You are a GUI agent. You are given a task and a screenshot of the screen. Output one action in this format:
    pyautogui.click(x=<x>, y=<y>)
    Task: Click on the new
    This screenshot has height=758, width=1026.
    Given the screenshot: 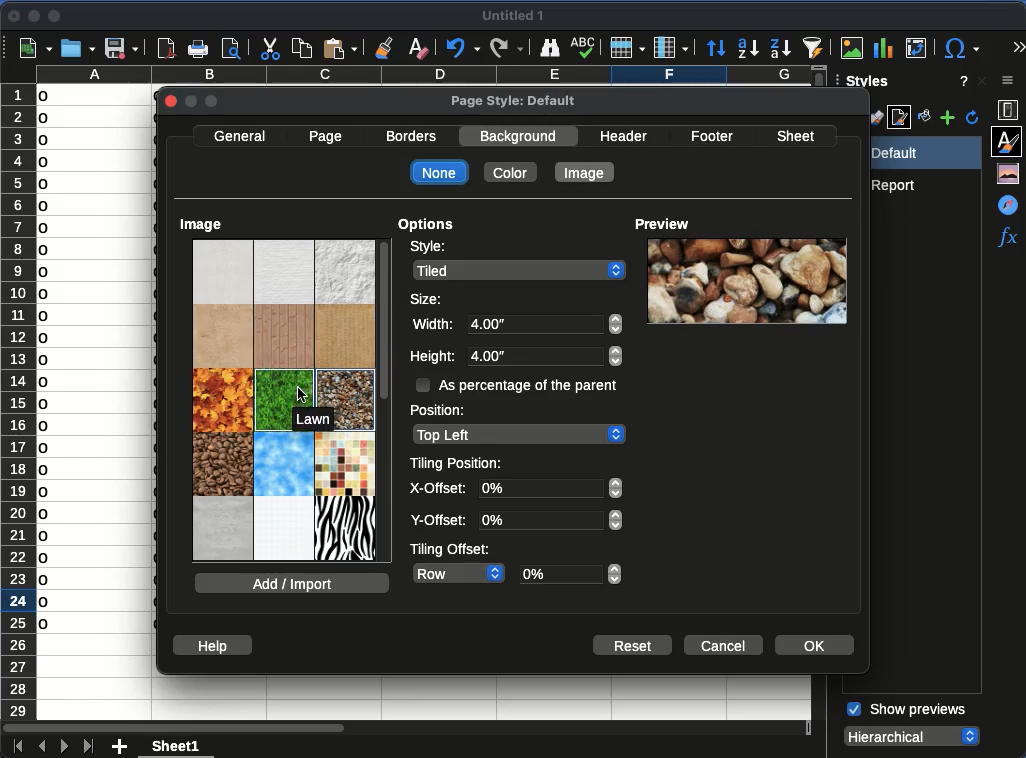 What is the action you would take?
    pyautogui.click(x=34, y=49)
    